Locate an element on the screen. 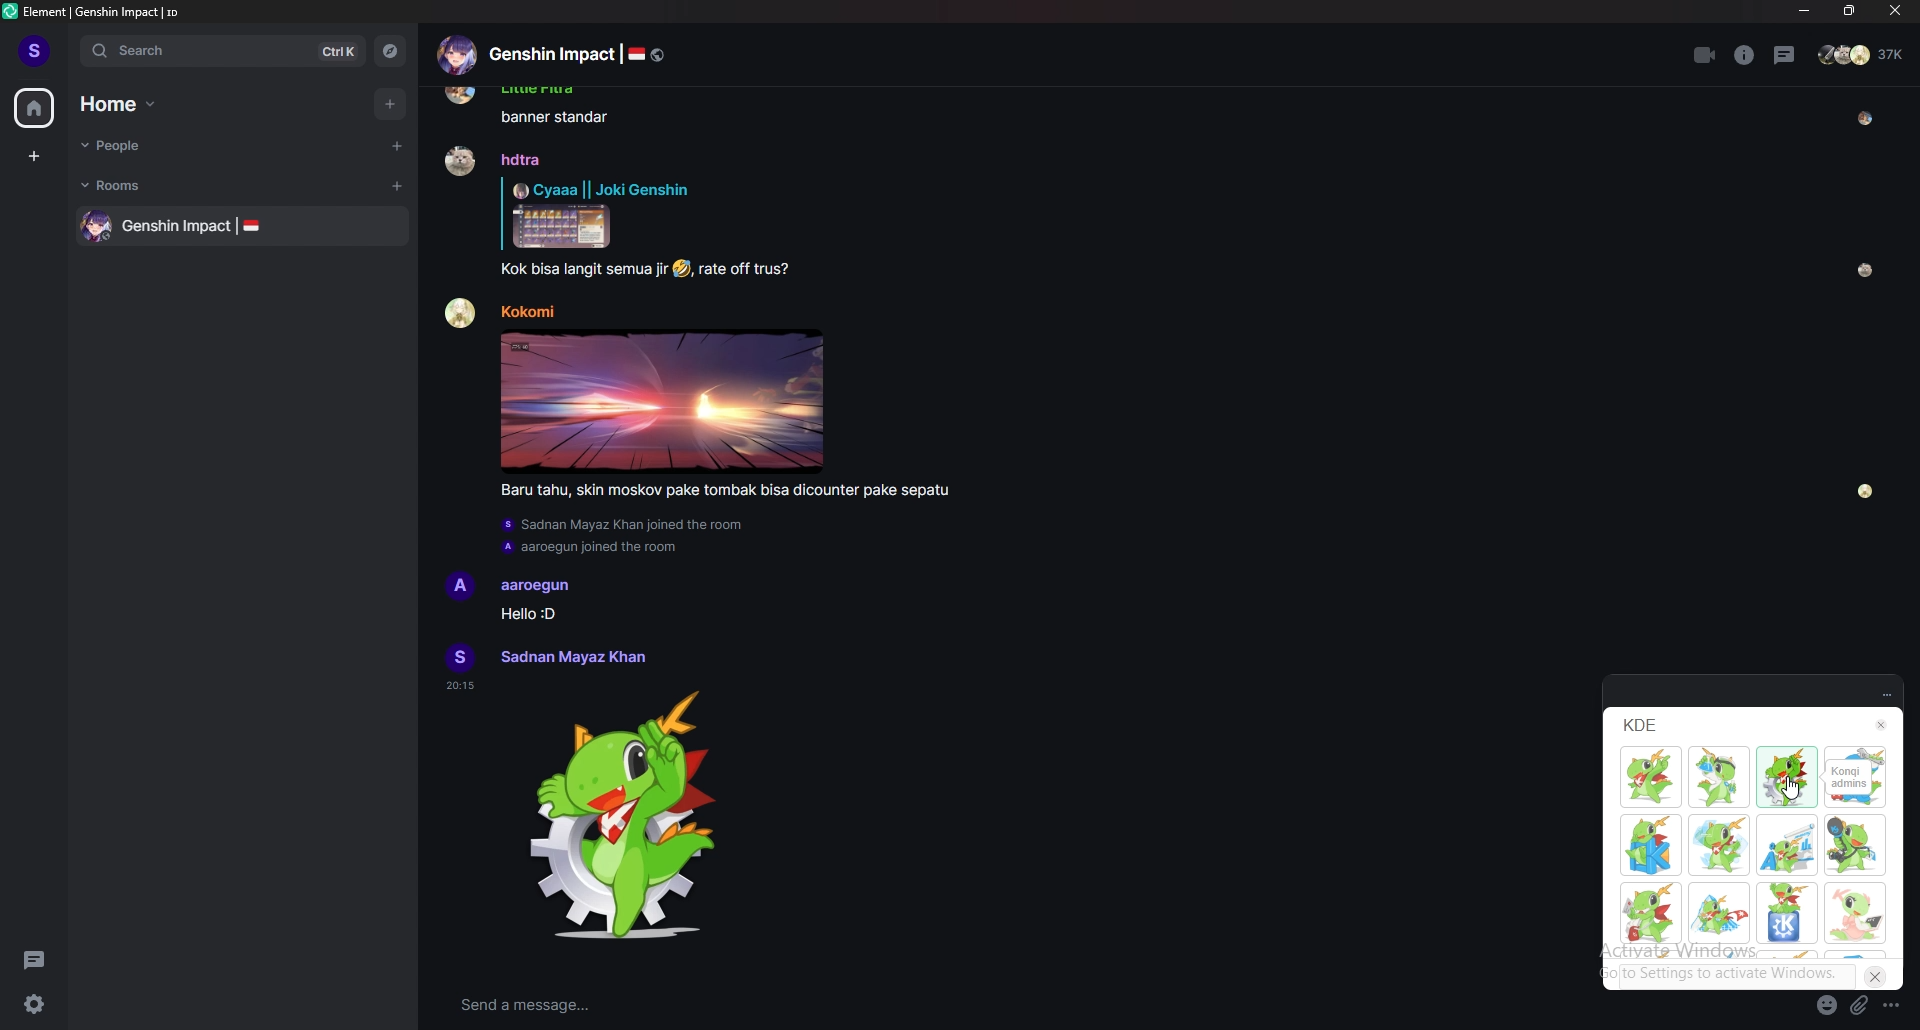 The image size is (1920, 1030). rate off trus? is located at coordinates (745, 270).